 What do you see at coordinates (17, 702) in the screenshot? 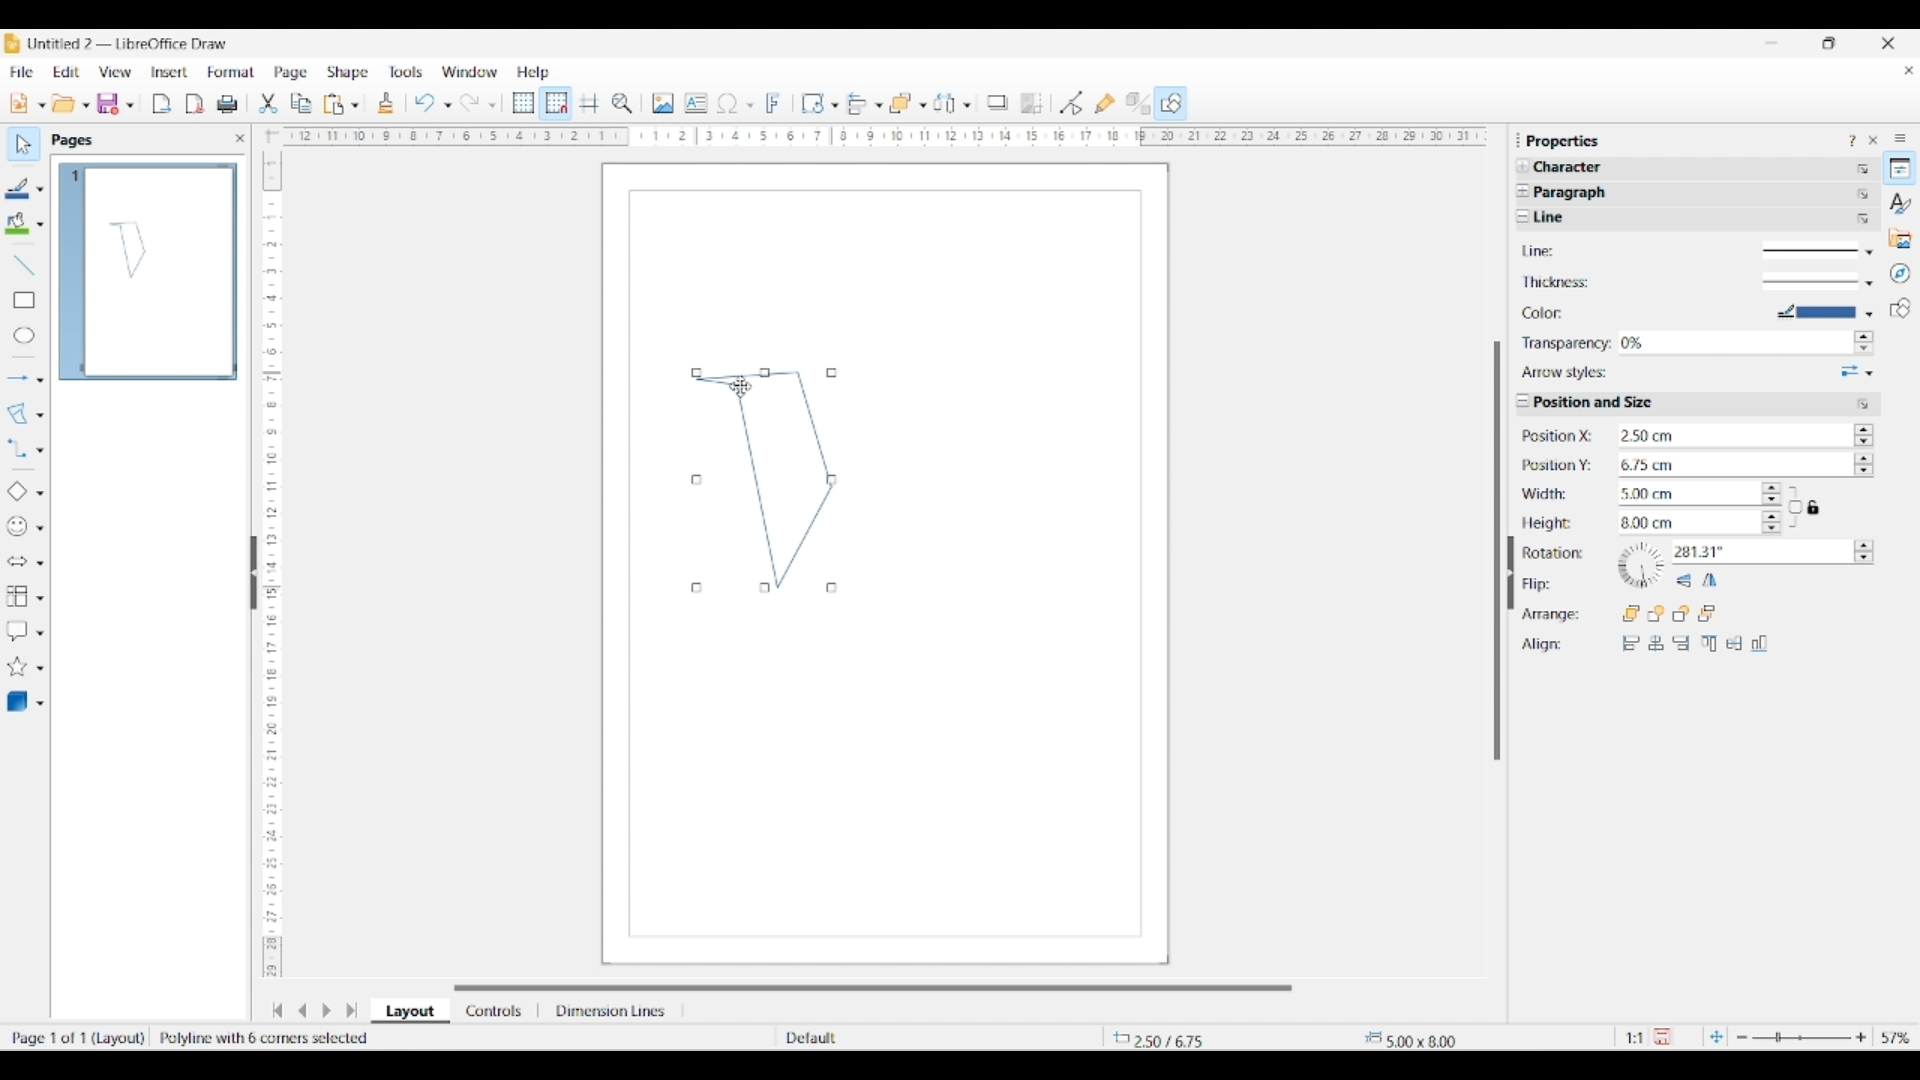
I see `Selected 3D object` at bounding box center [17, 702].